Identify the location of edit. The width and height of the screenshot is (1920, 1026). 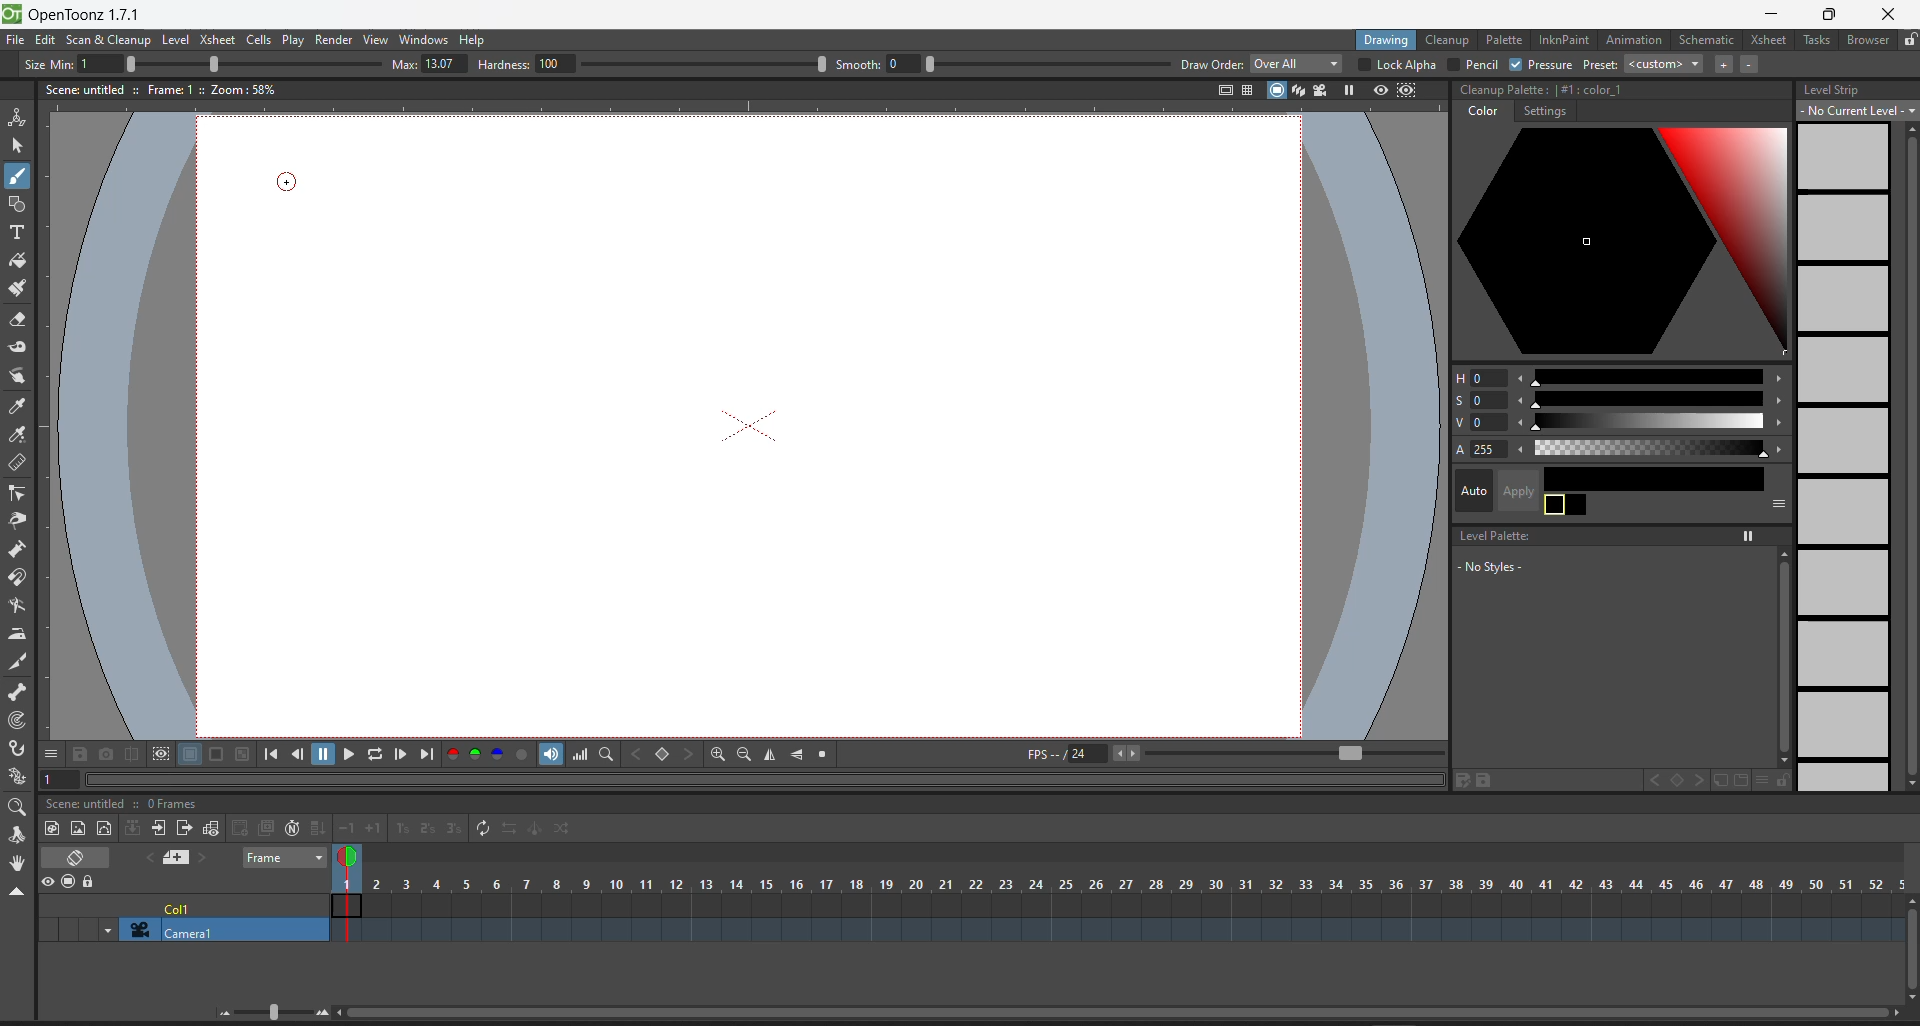
(48, 42).